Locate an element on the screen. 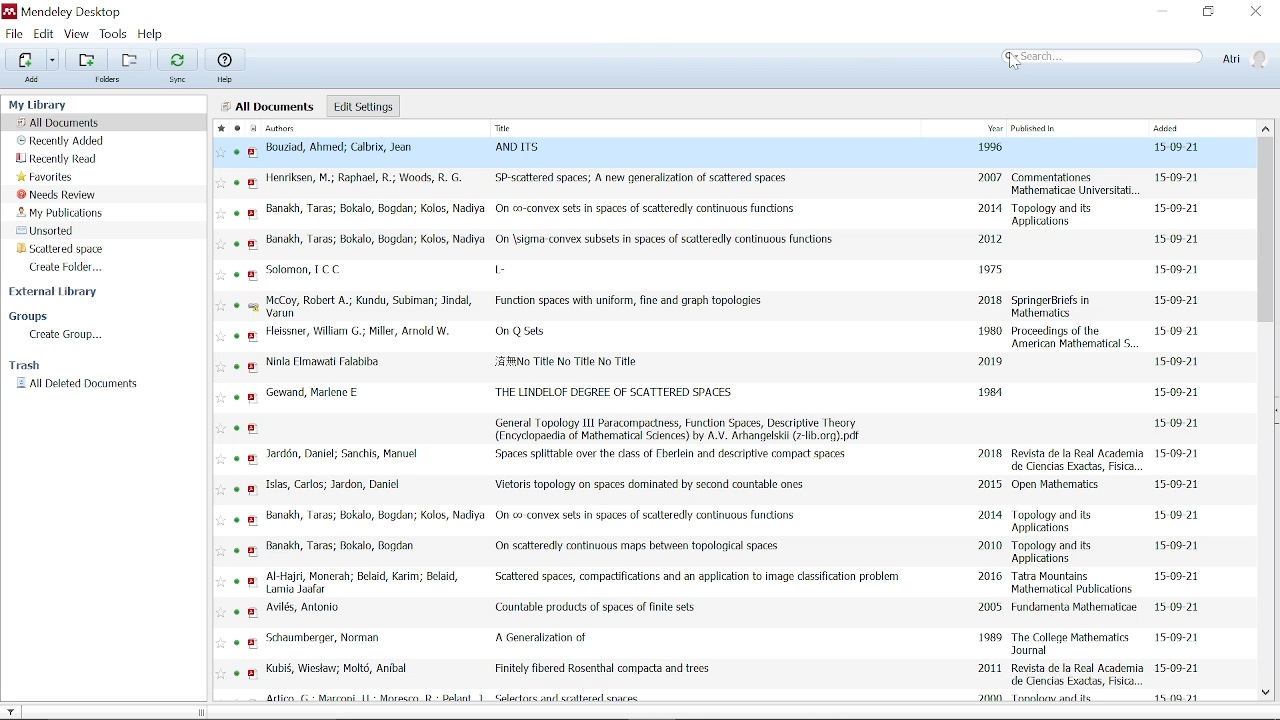 The height and width of the screenshot is (720, 1280). Marked all as favorite is located at coordinates (218, 128).